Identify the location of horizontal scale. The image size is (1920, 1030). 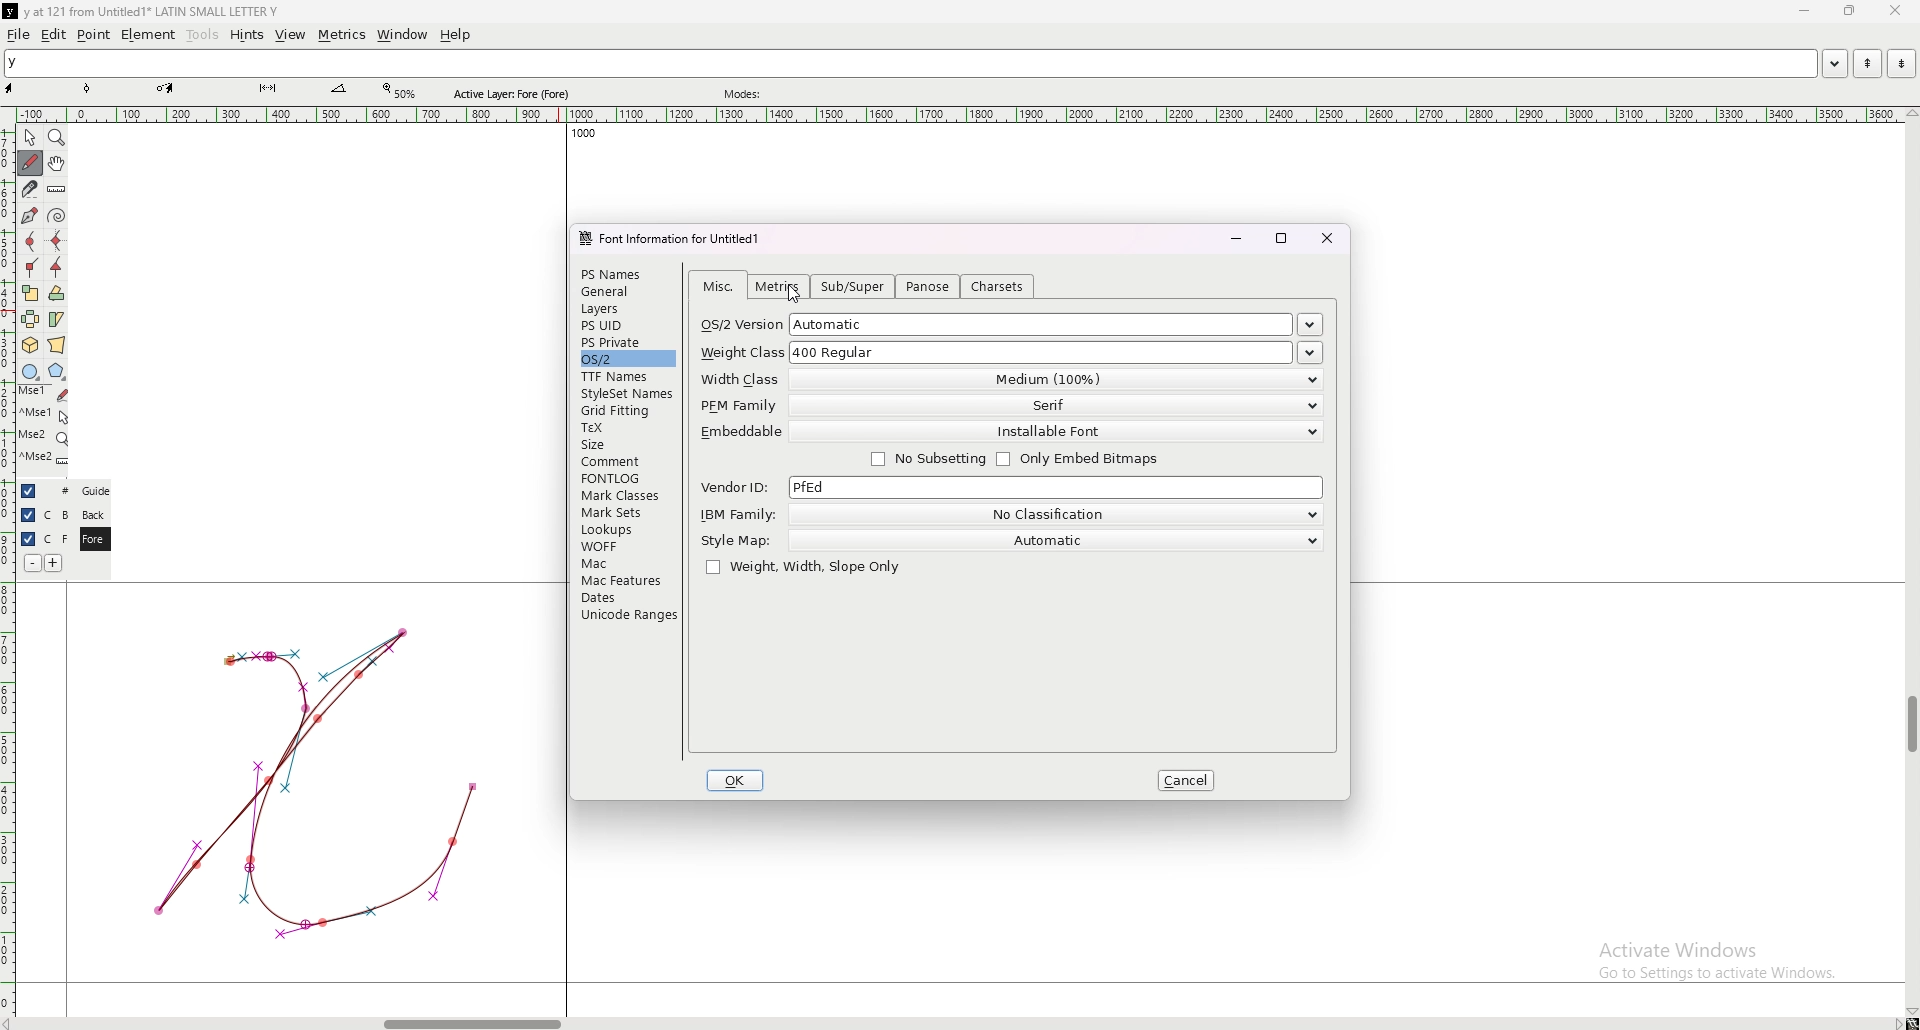
(960, 115).